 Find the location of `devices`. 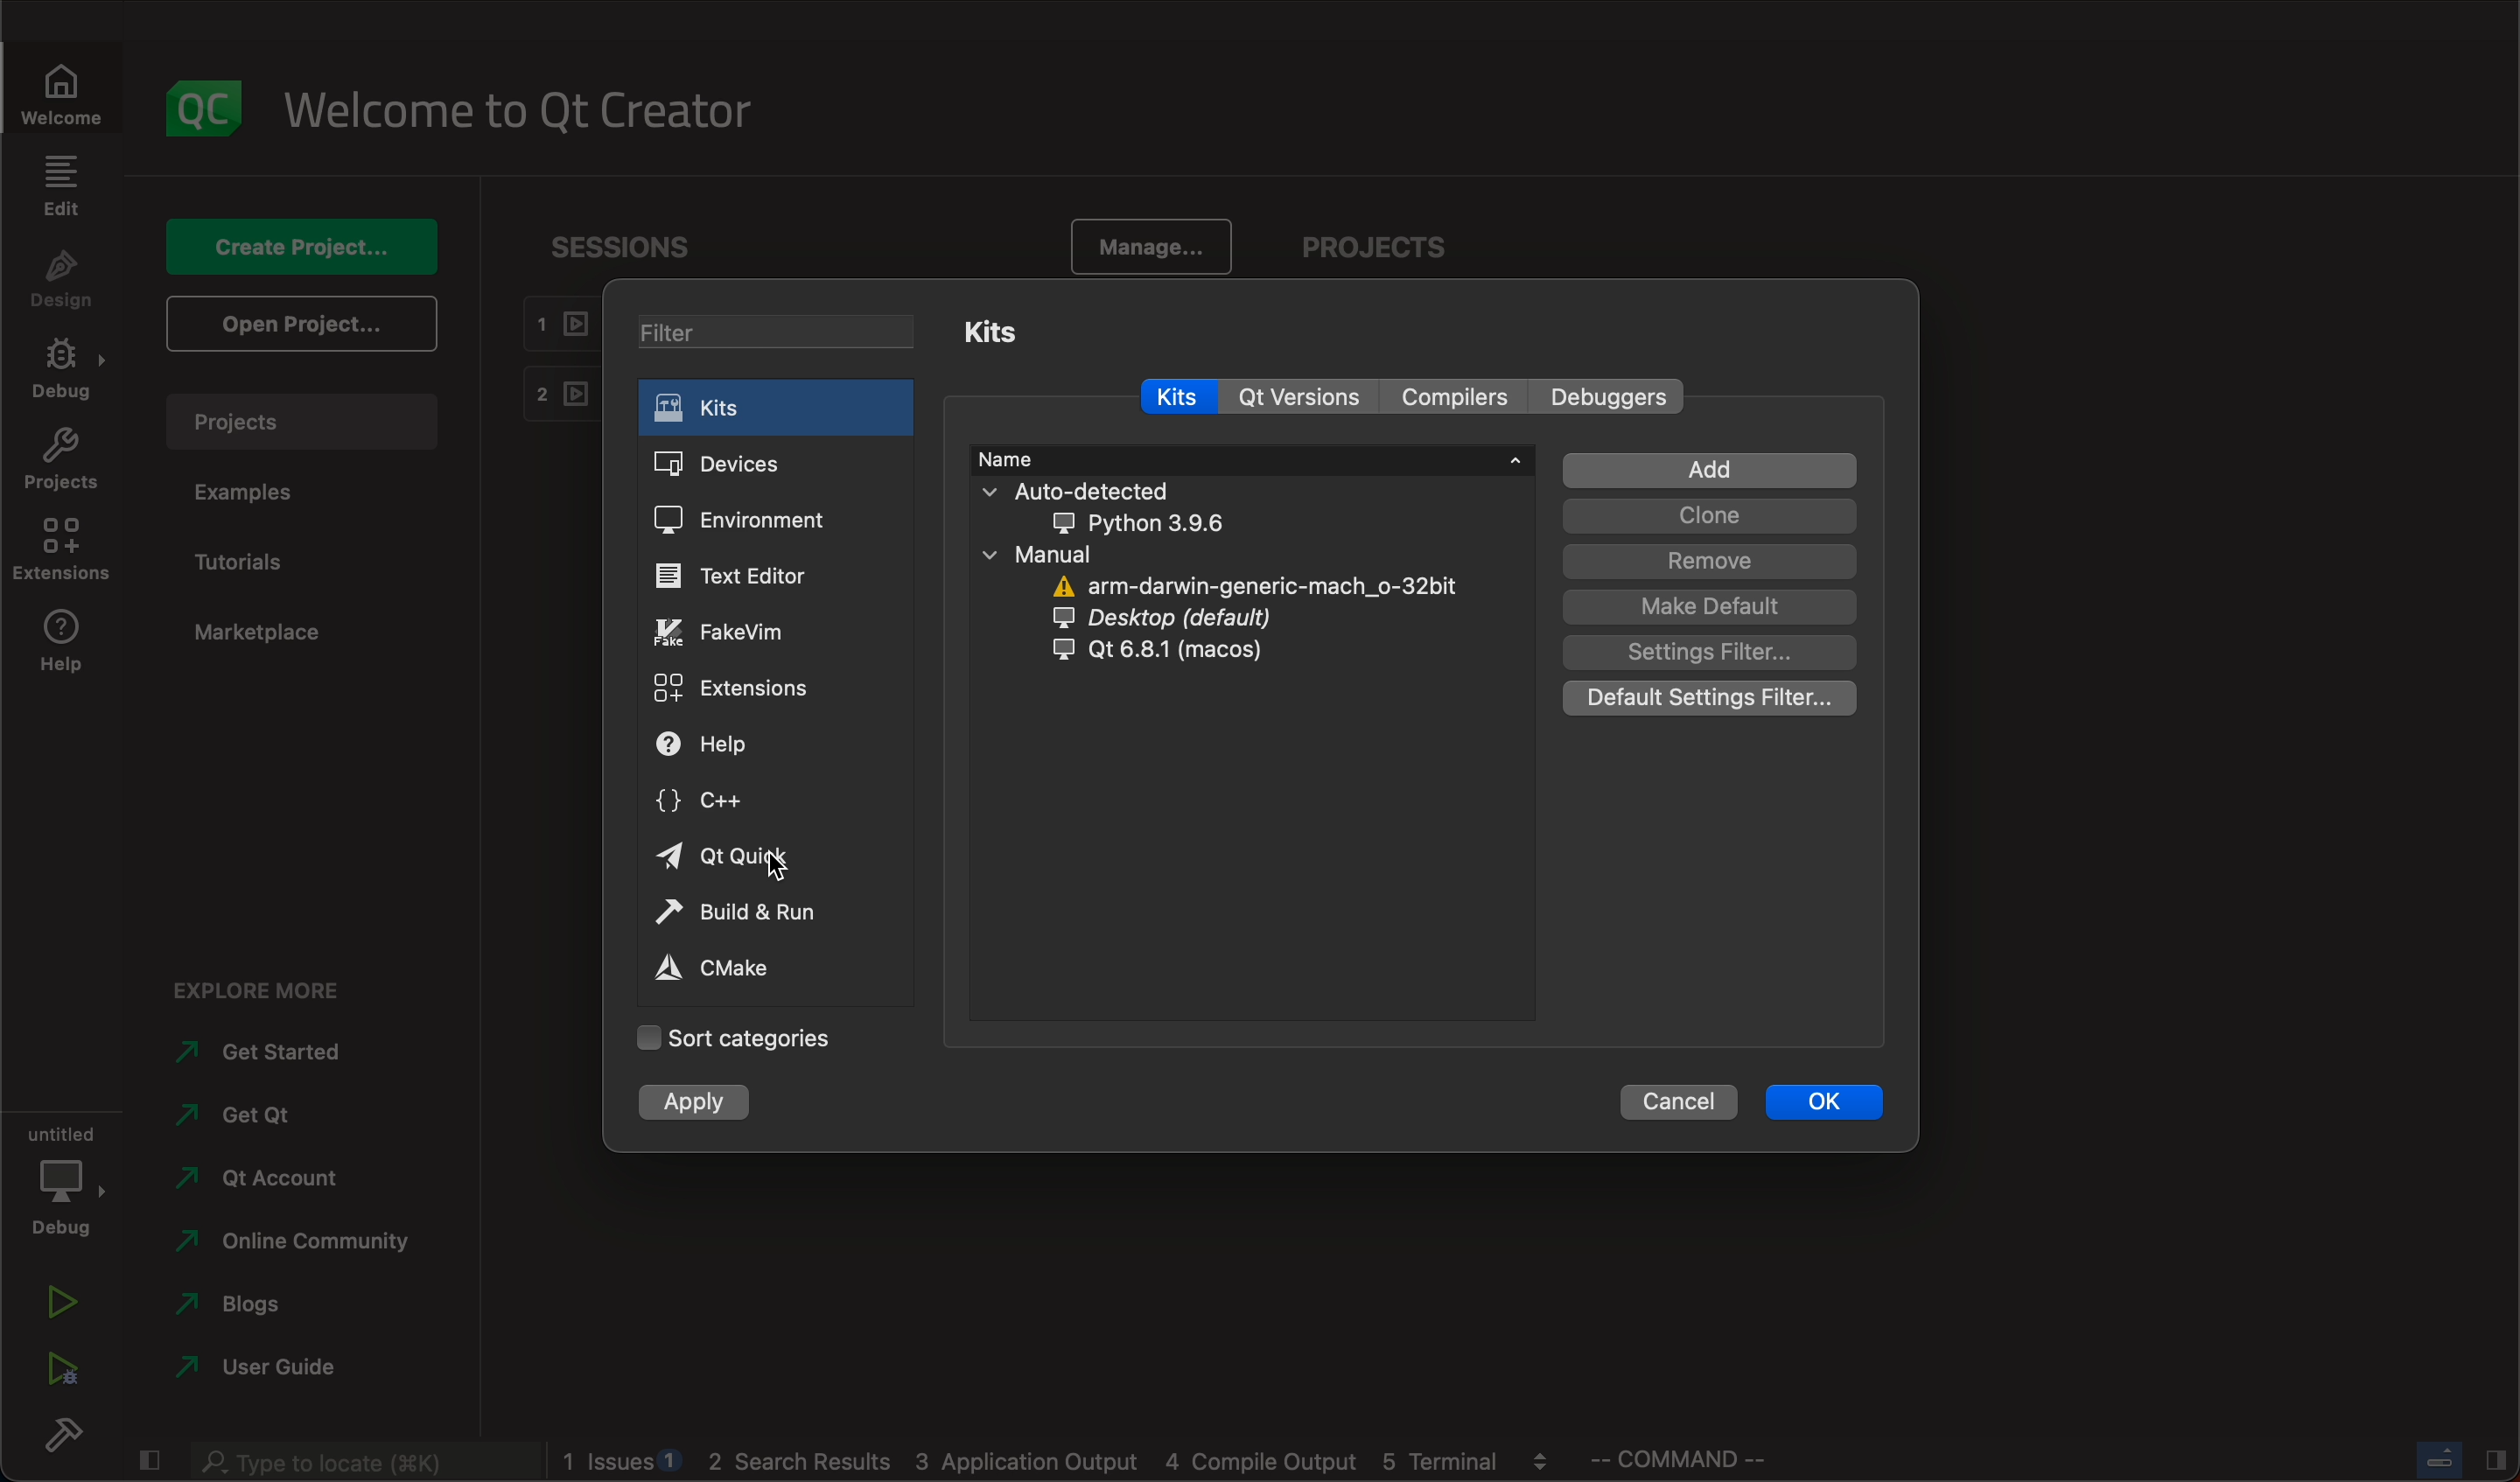

devices is located at coordinates (764, 465).